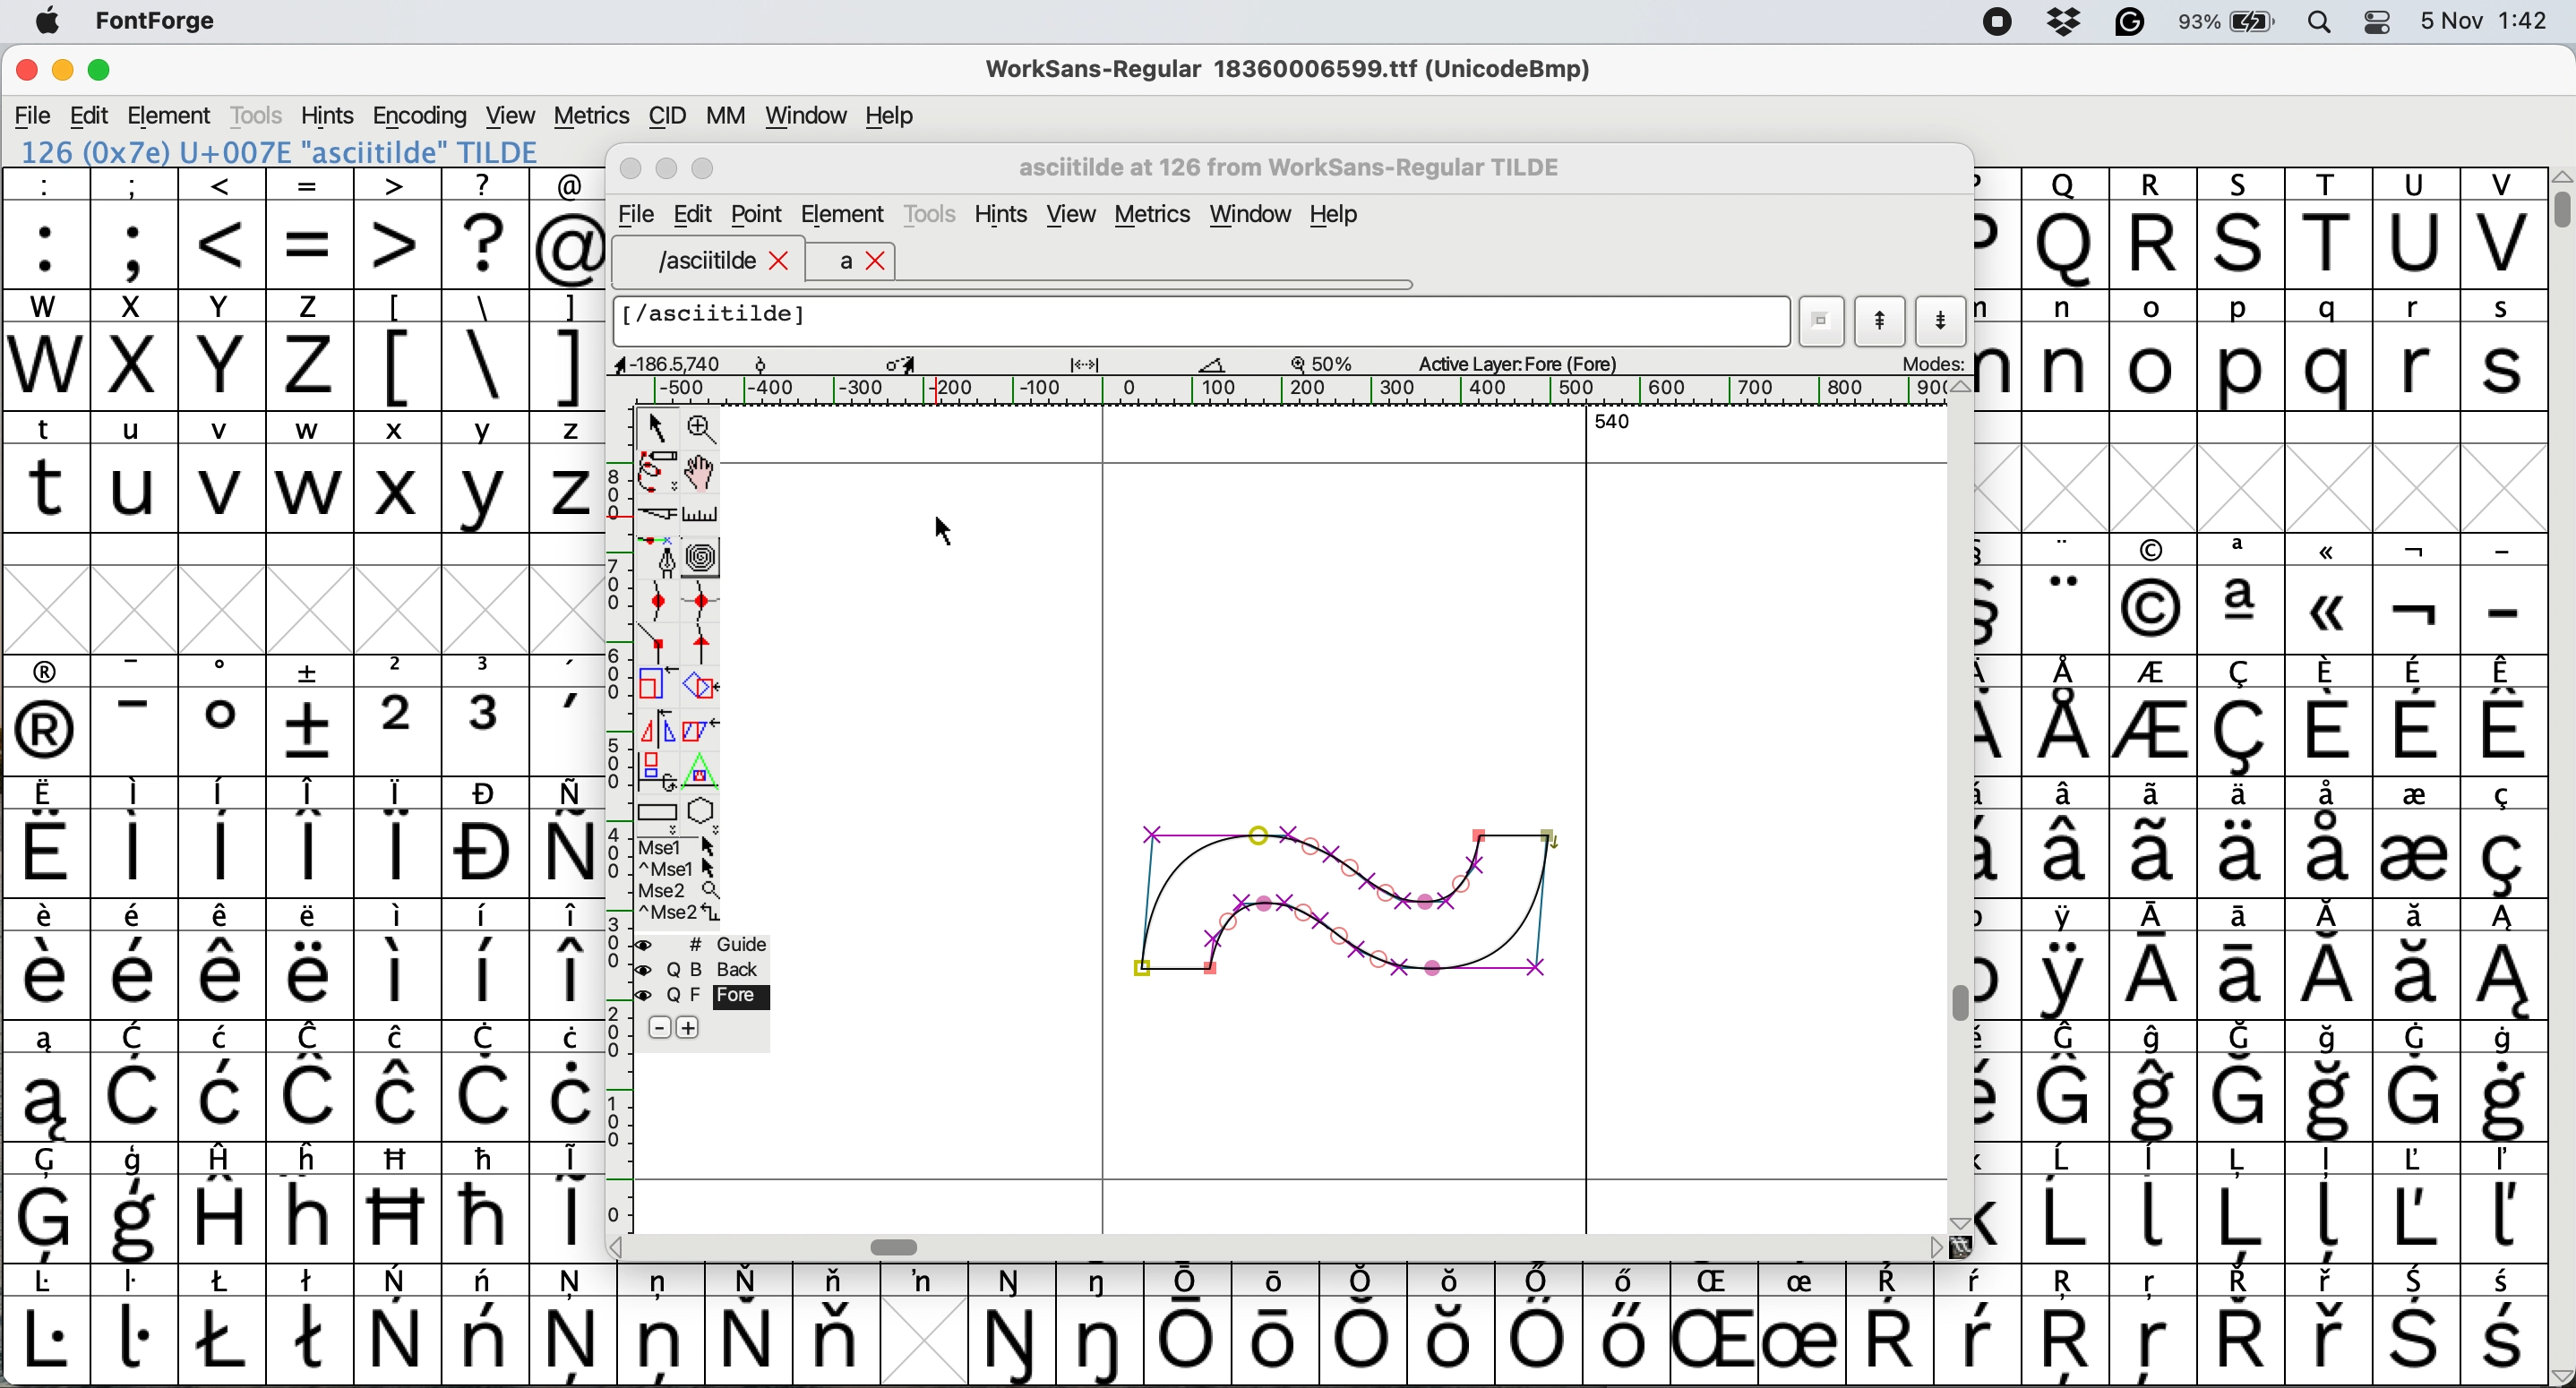 This screenshot has width=2576, height=1388. Describe the element at coordinates (1936, 1246) in the screenshot. I see `scroll button` at that location.